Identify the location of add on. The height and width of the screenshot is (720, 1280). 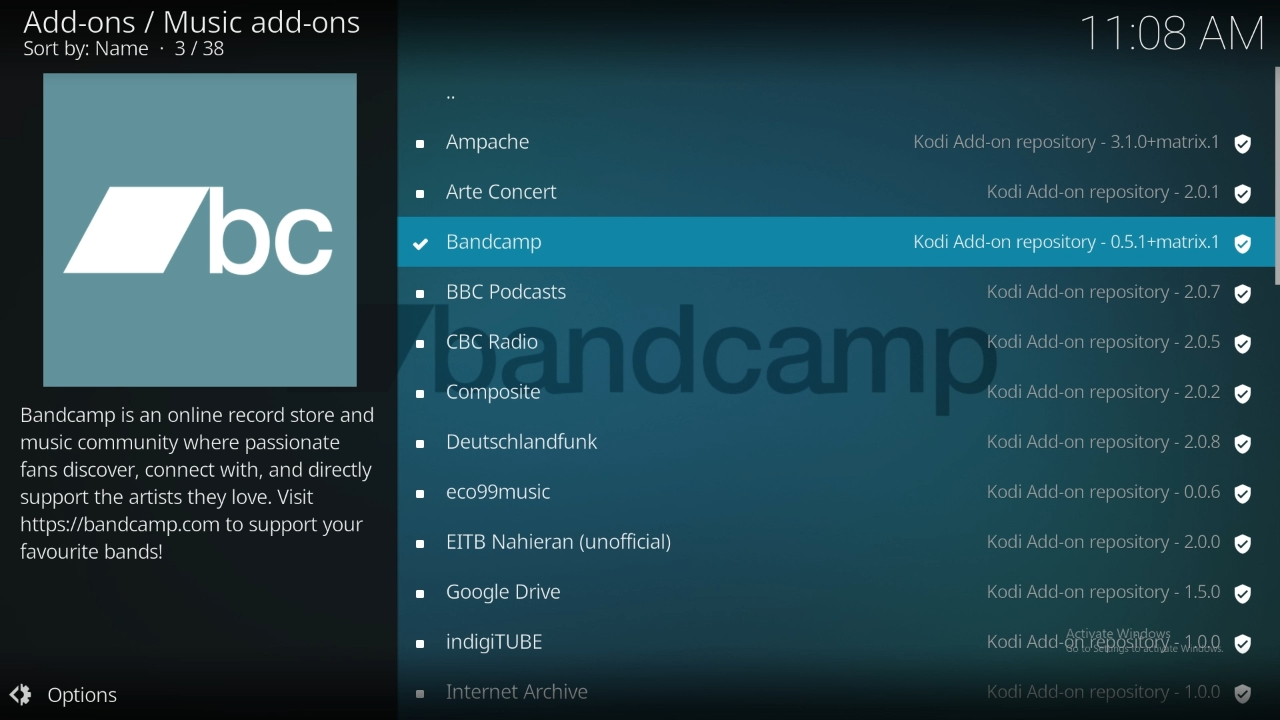
(833, 144).